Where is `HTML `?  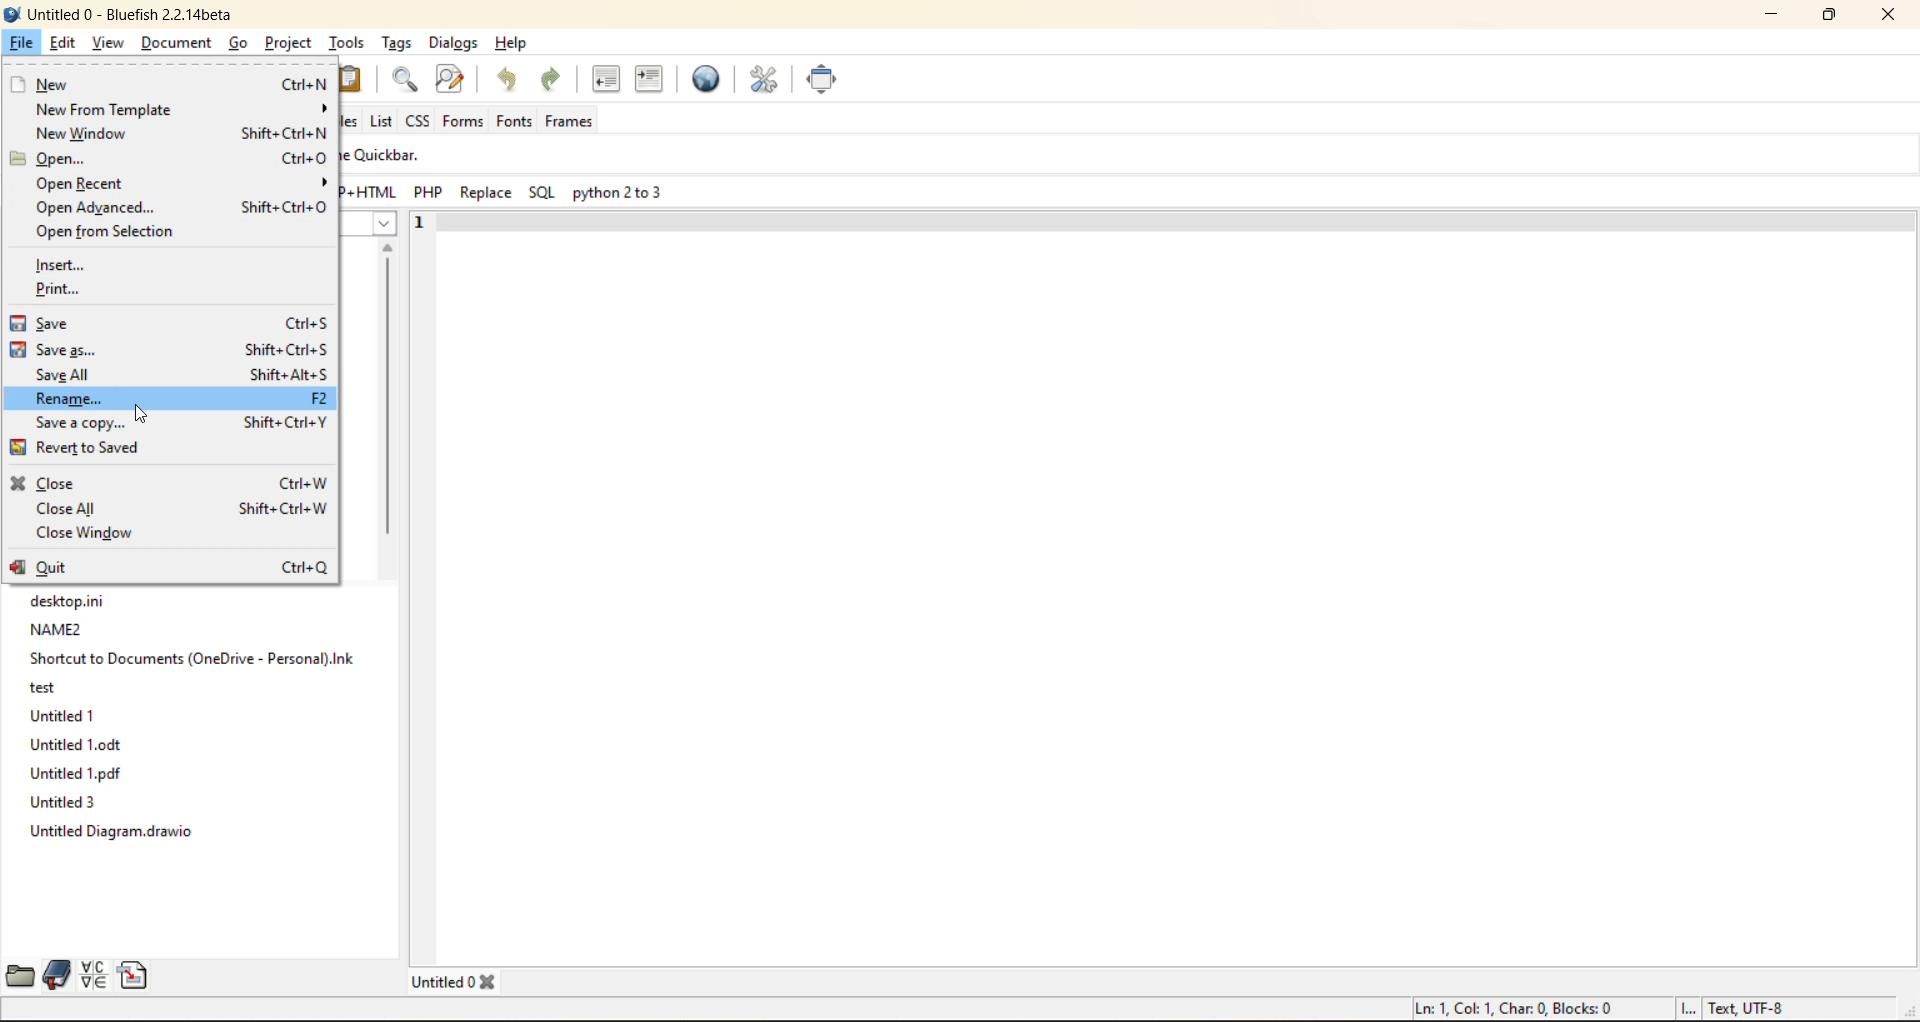 HTML  is located at coordinates (369, 193).